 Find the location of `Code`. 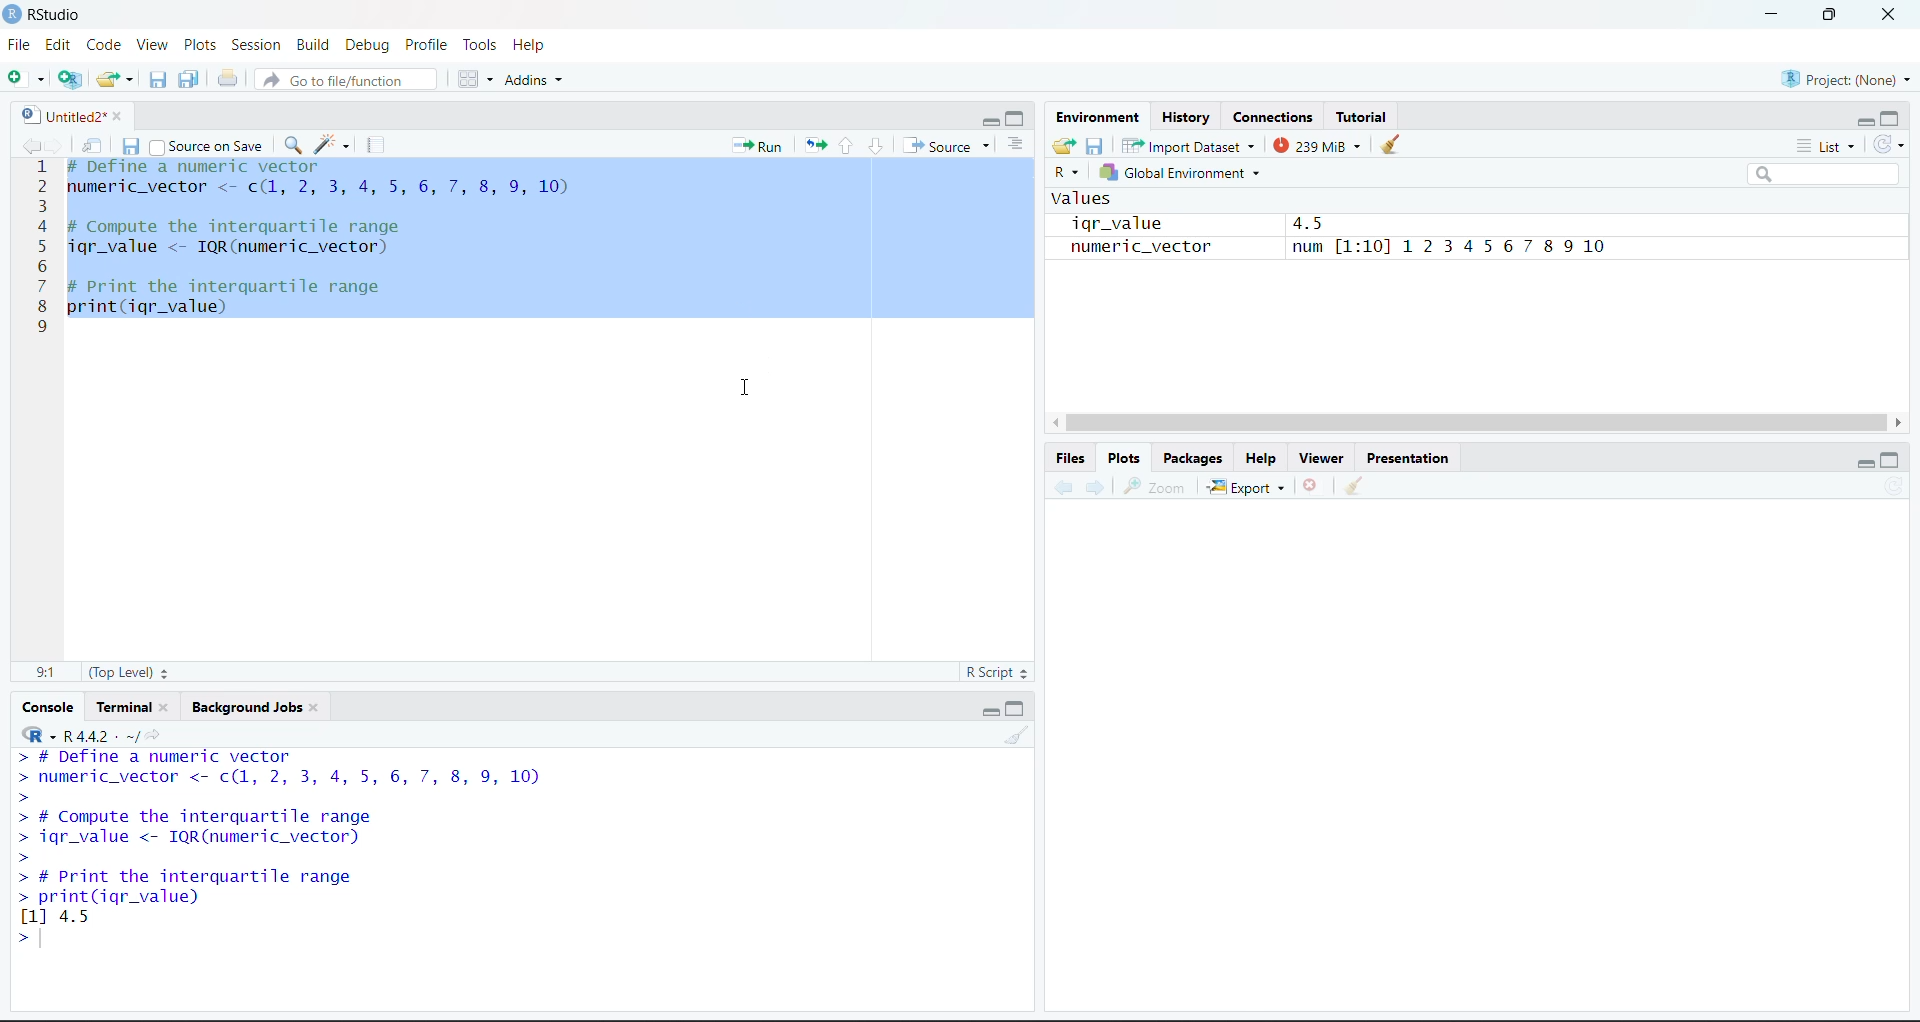

Code is located at coordinates (108, 43).